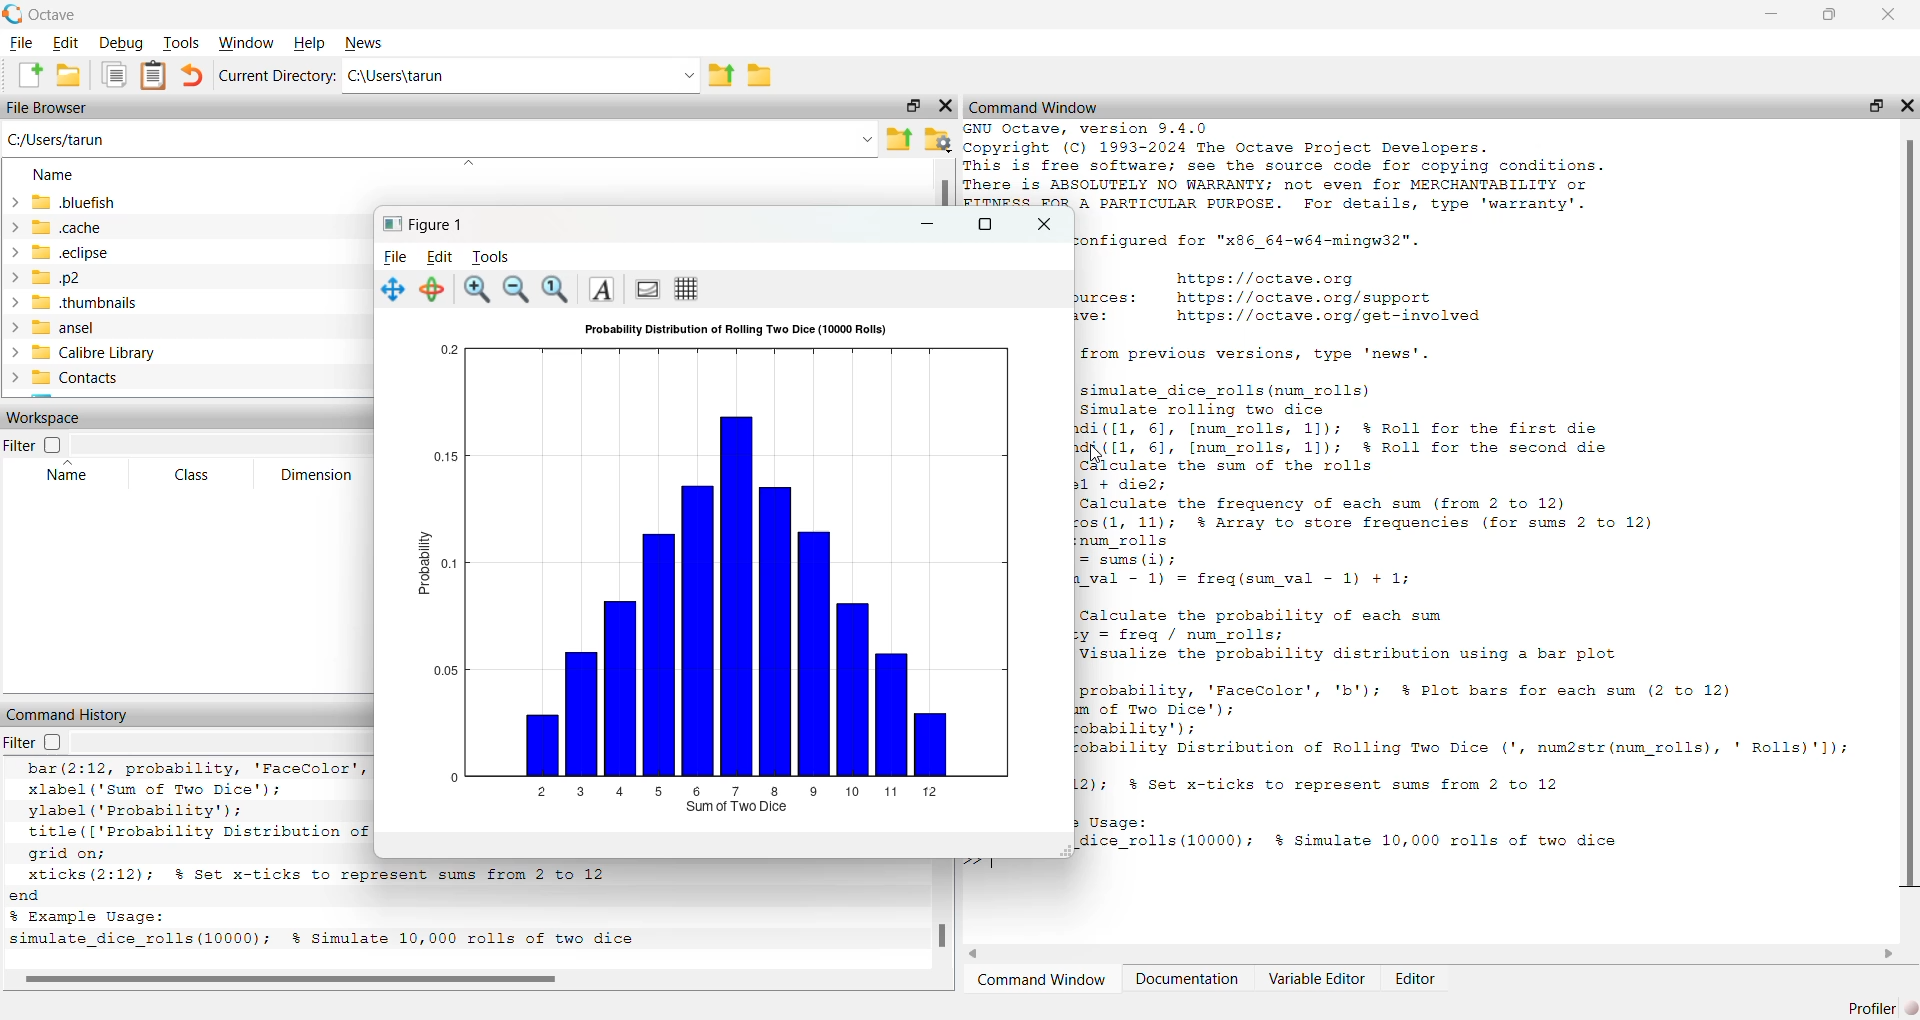 The image size is (1920, 1020). Describe the element at coordinates (63, 254) in the screenshot. I see `eclipse` at that location.